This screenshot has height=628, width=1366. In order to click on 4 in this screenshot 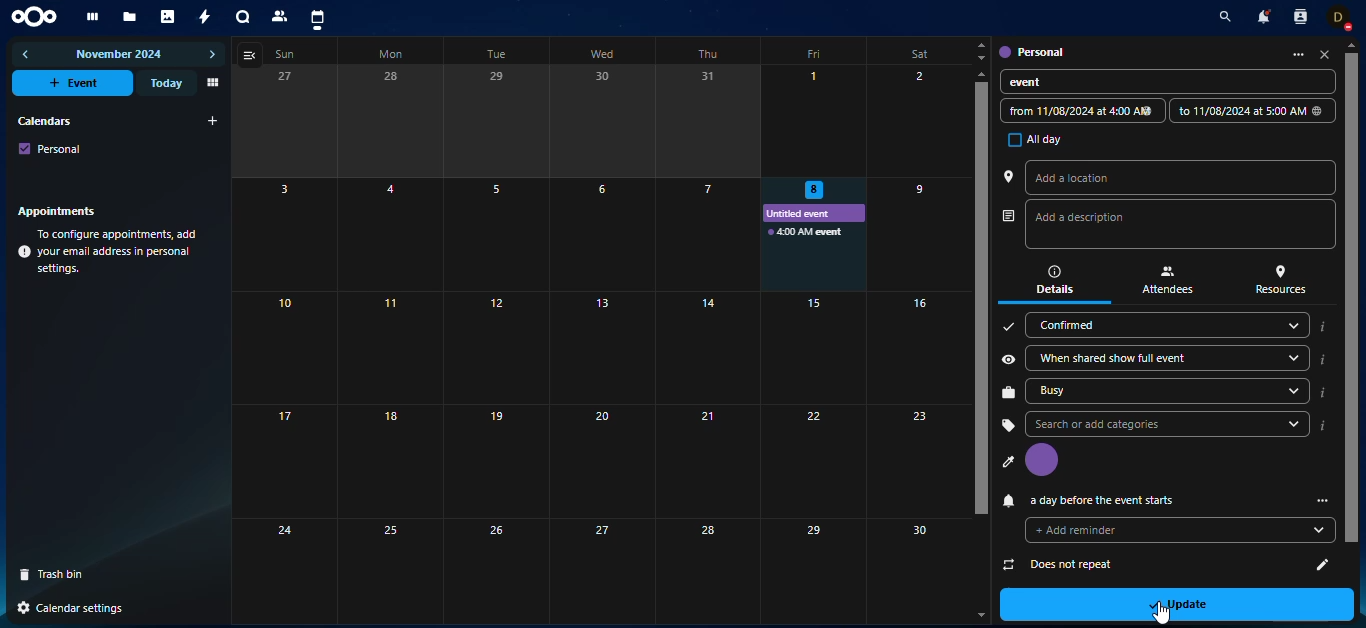, I will do `click(391, 235)`.